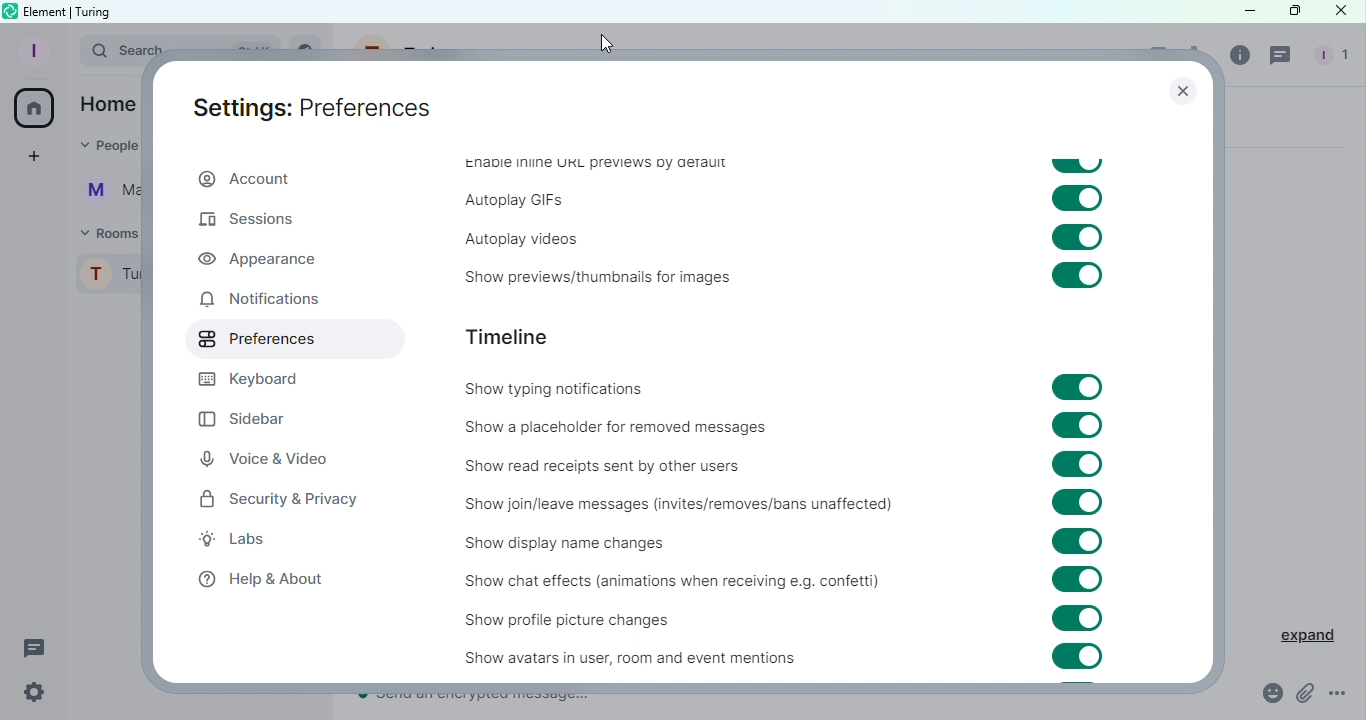 The height and width of the screenshot is (720, 1366). What do you see at coordinates (1179, 94) in the screenshot?
I see `Close` at bounding box center [1179, 94].